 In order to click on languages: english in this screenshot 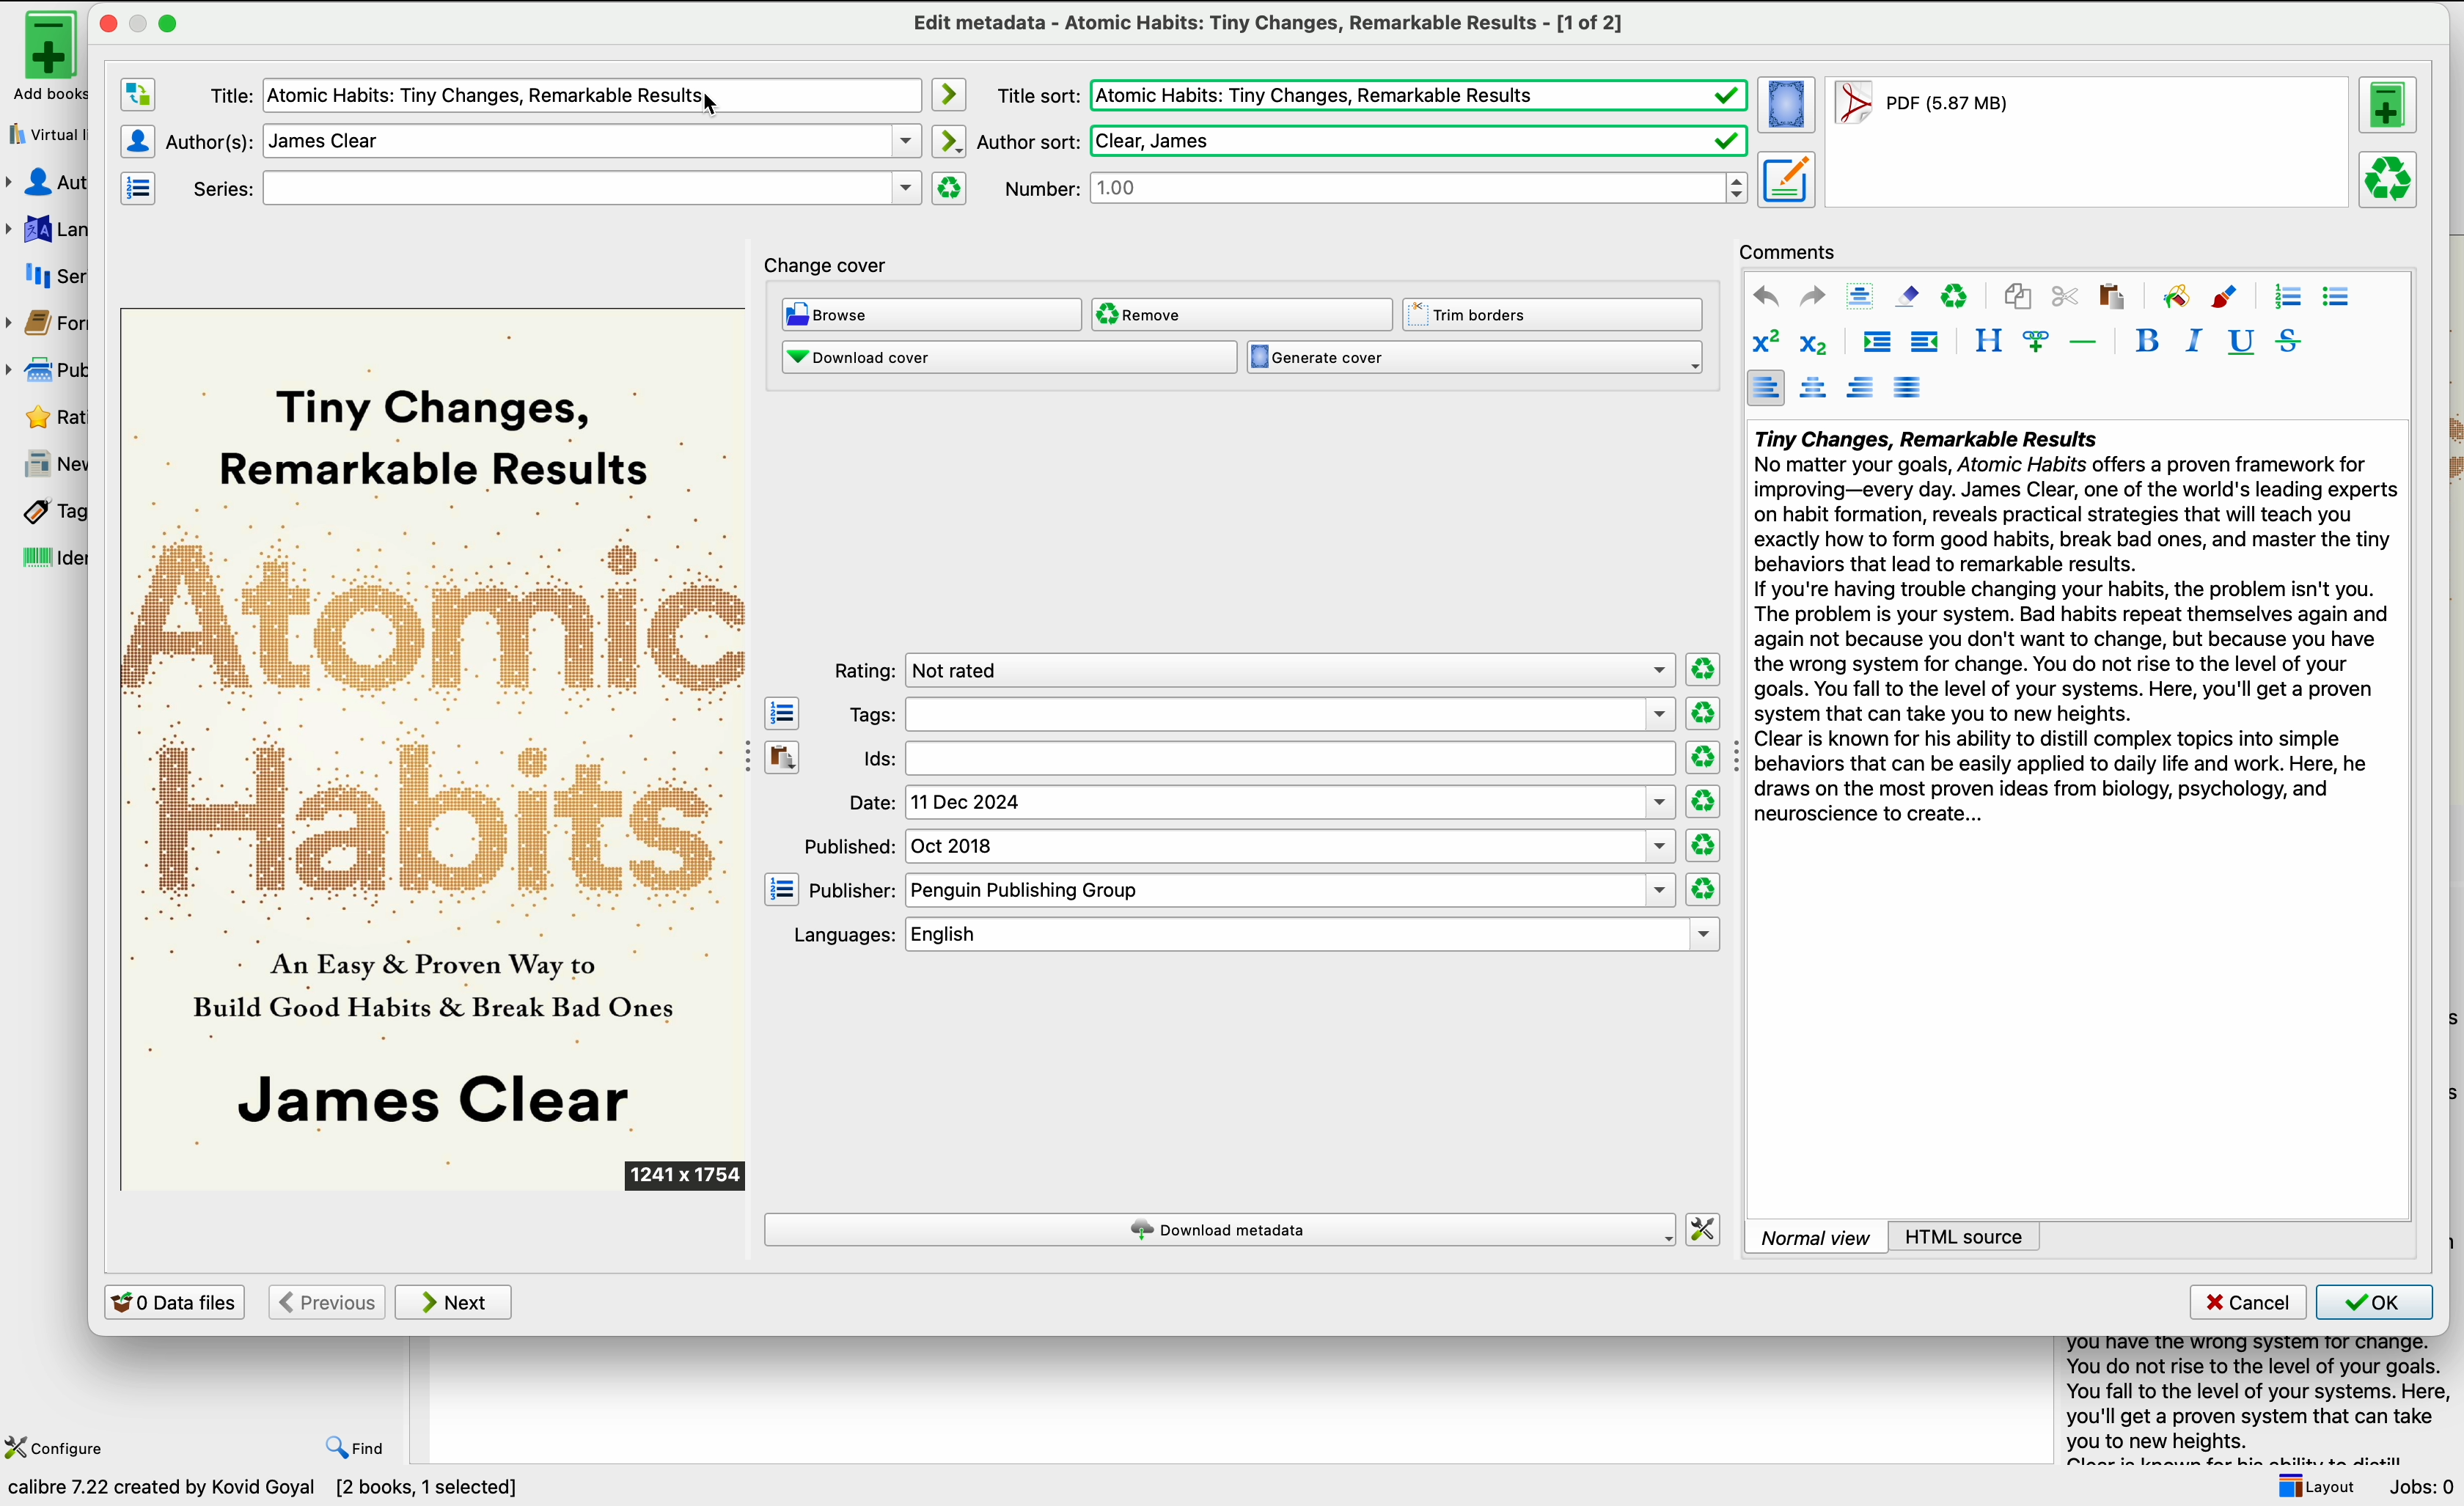, I will do `click(1247, 935)`.